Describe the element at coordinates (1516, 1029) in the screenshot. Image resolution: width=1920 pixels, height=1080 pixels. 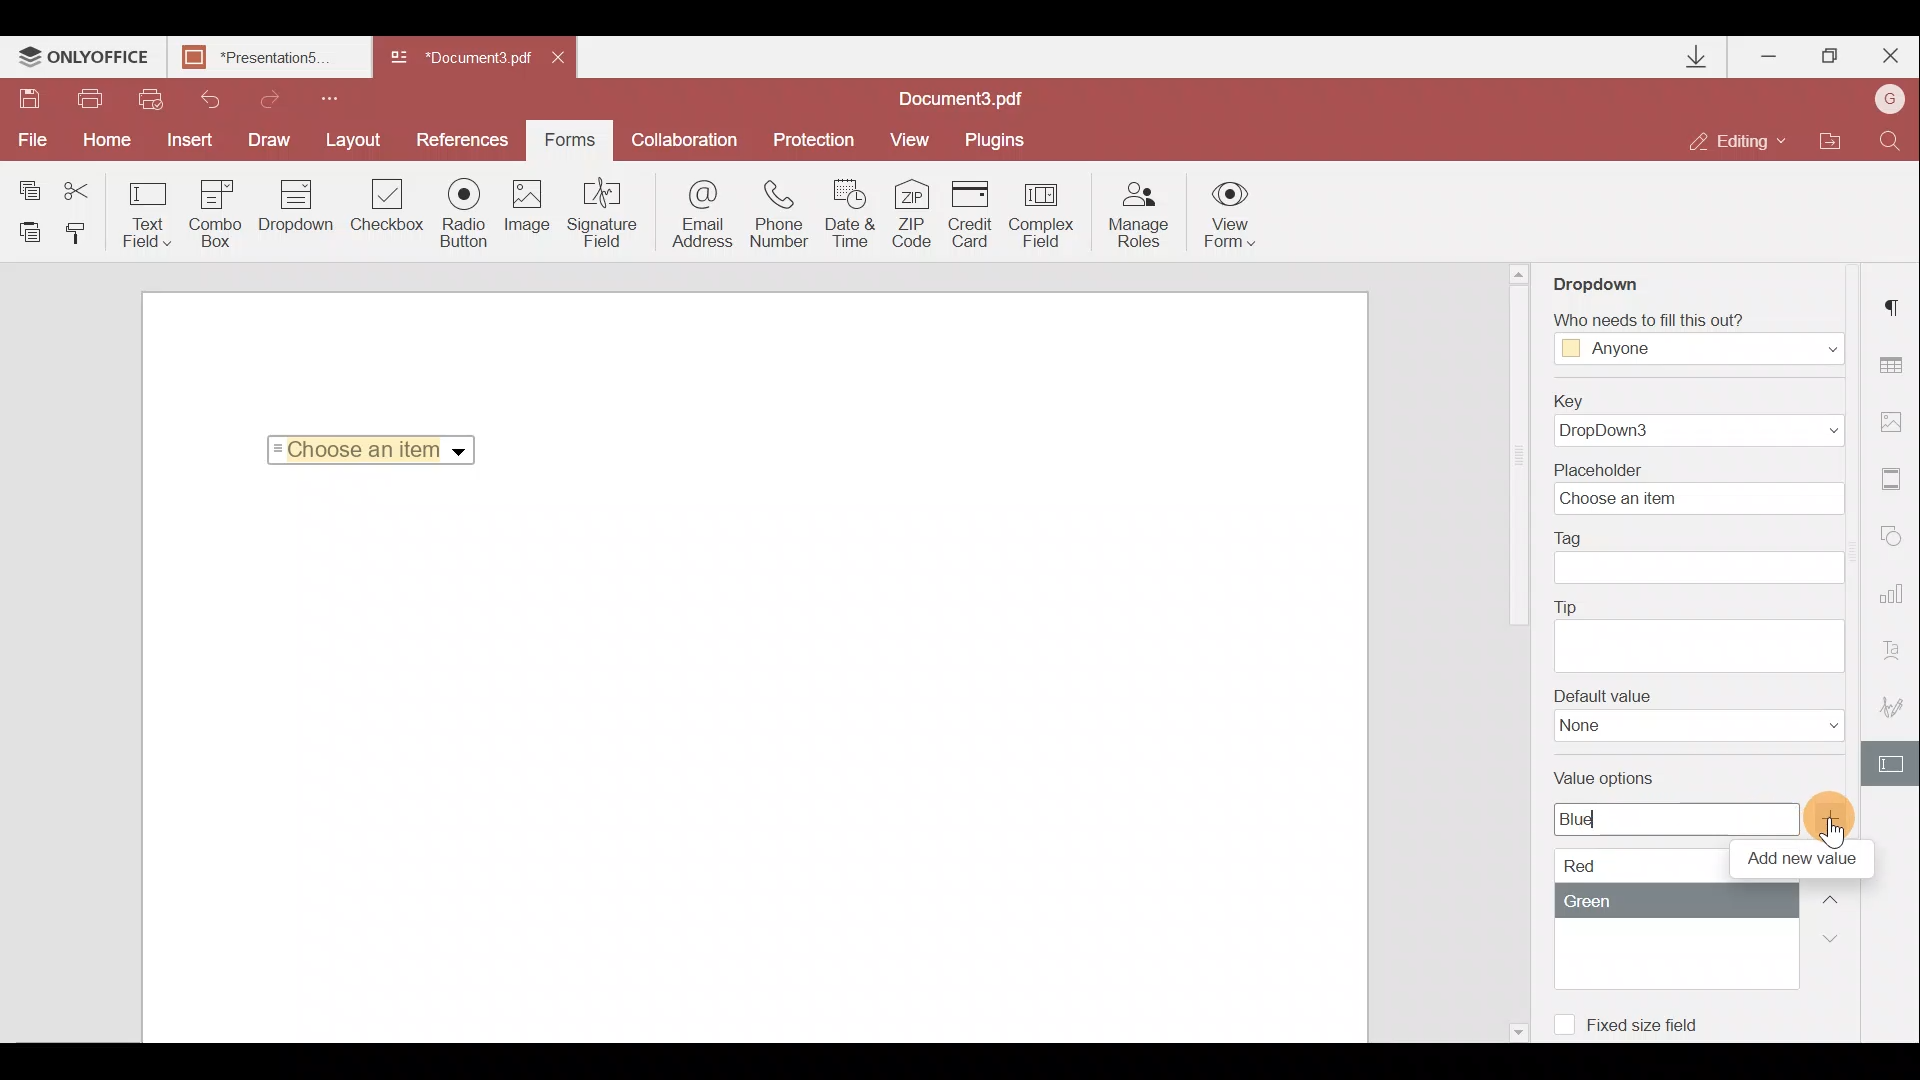
I see `Scroll down` at that location.